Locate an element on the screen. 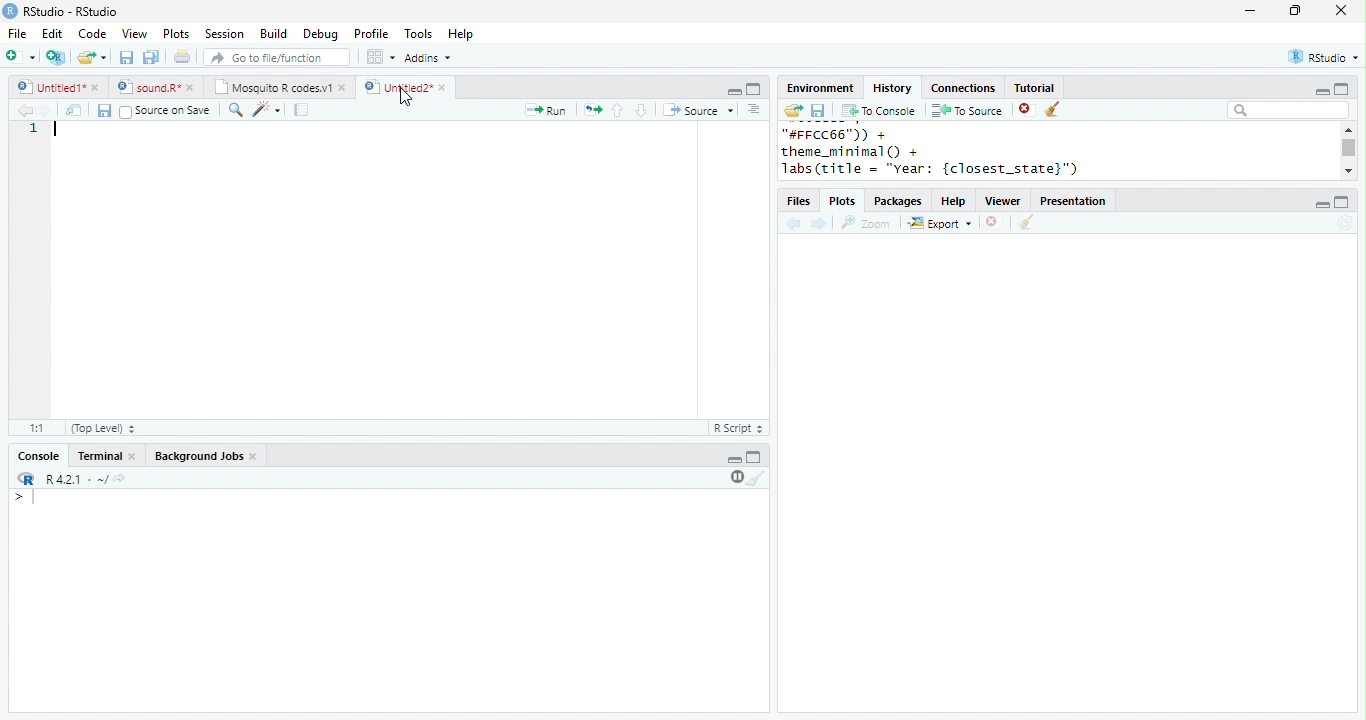  minimize is located at coordinates (1321, 91).